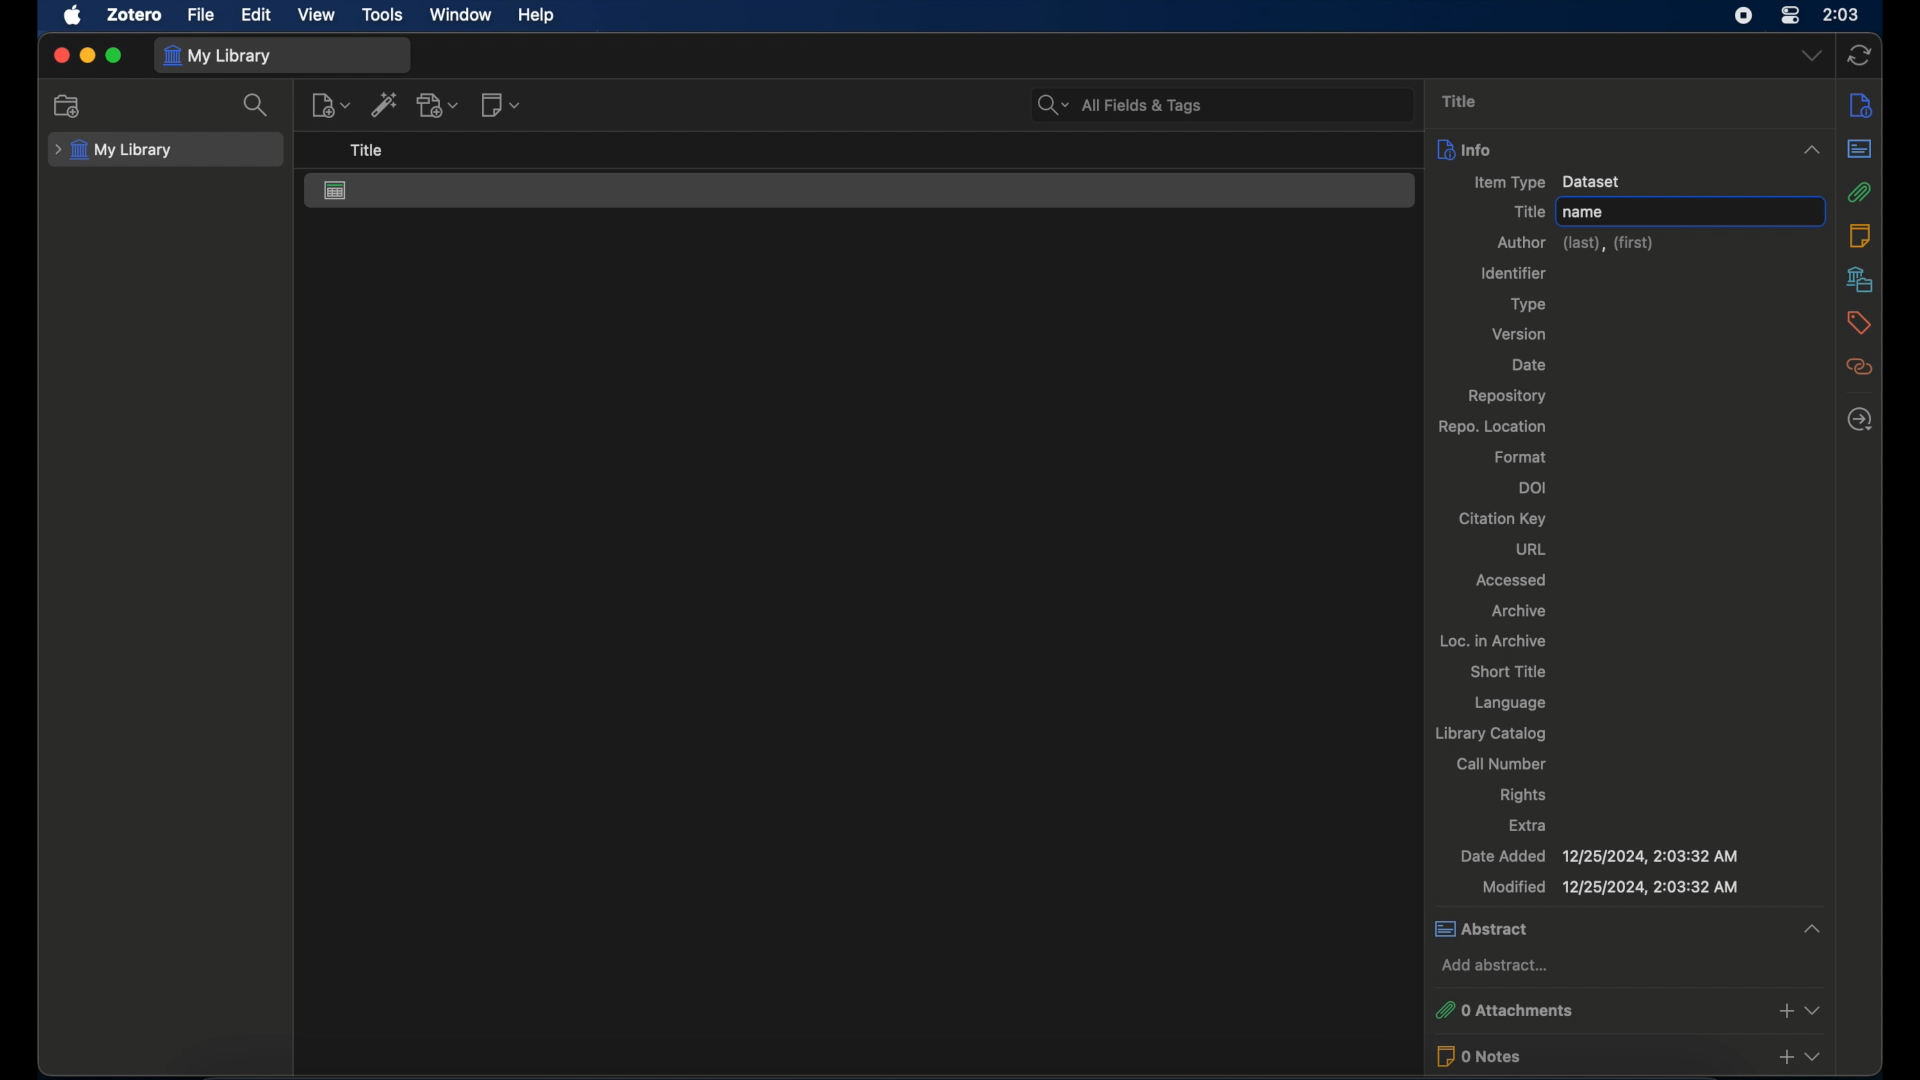 The width and height of the screenshot is (1920, 1080). I want to click on version, so click(1519, 333).